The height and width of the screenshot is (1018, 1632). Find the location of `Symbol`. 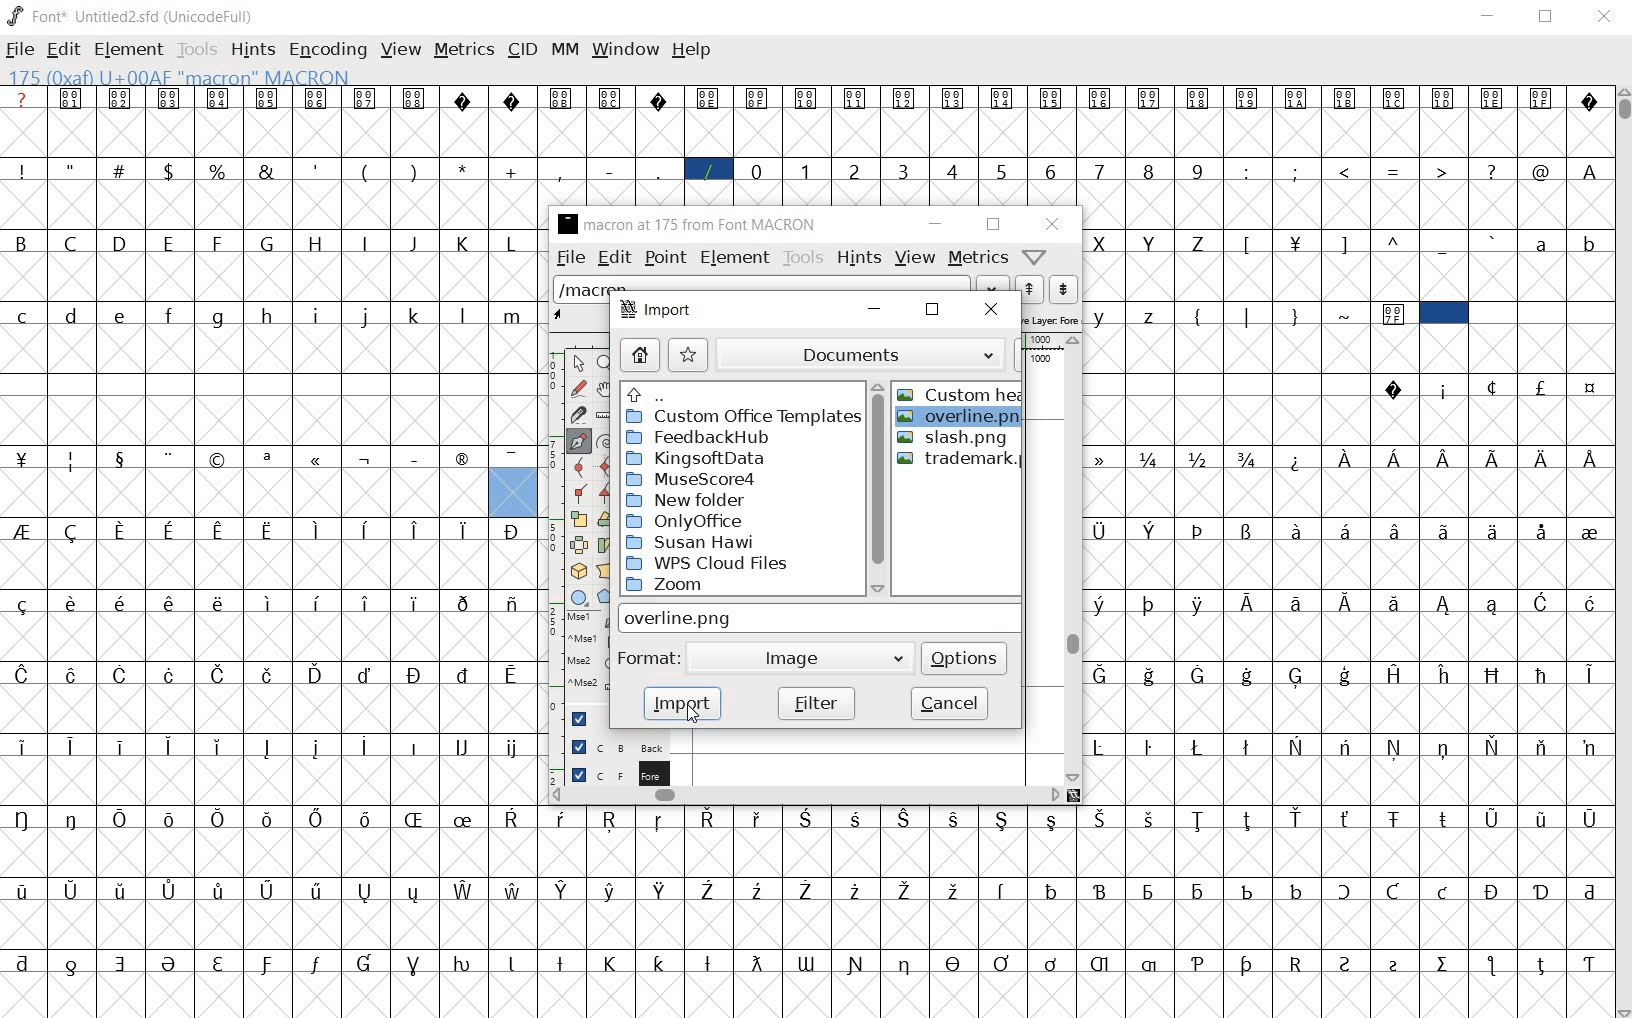

Symbol is located at coordinates (171, 99).